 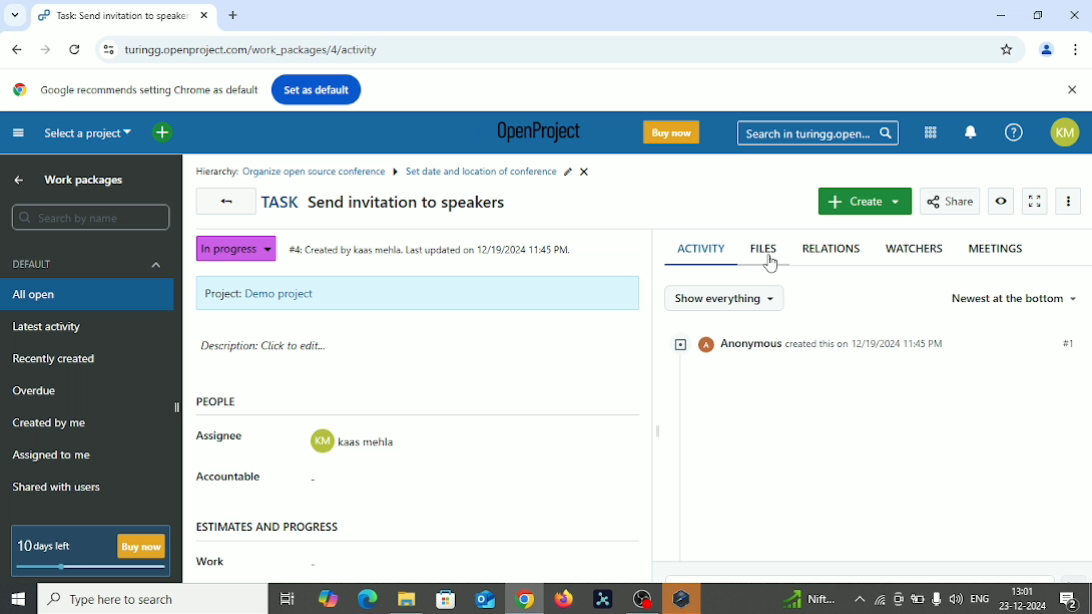 What do you see at coordinates (163, 133) in the screenshot?
I see `Open quick add menu` at bounding box center [163, 133].